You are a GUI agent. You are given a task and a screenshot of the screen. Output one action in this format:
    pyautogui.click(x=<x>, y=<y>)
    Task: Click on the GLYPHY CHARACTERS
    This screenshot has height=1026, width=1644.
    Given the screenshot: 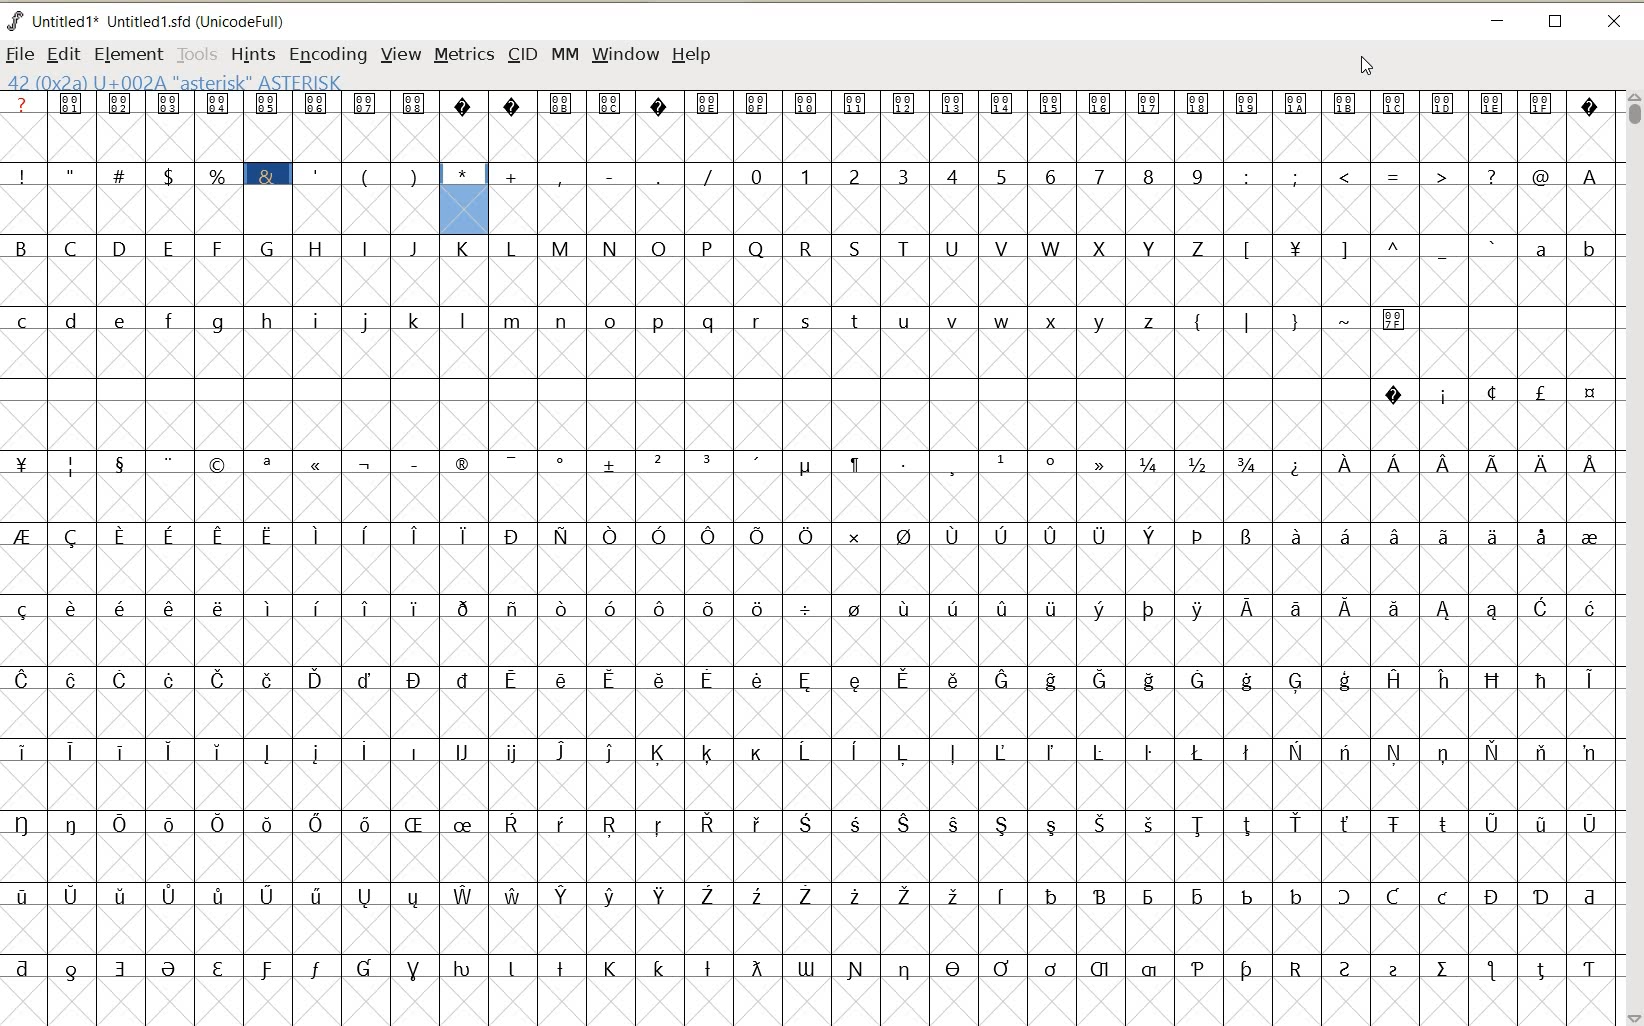 What is the action you would take?
    pyautogui.click(x=243, y=124)
    